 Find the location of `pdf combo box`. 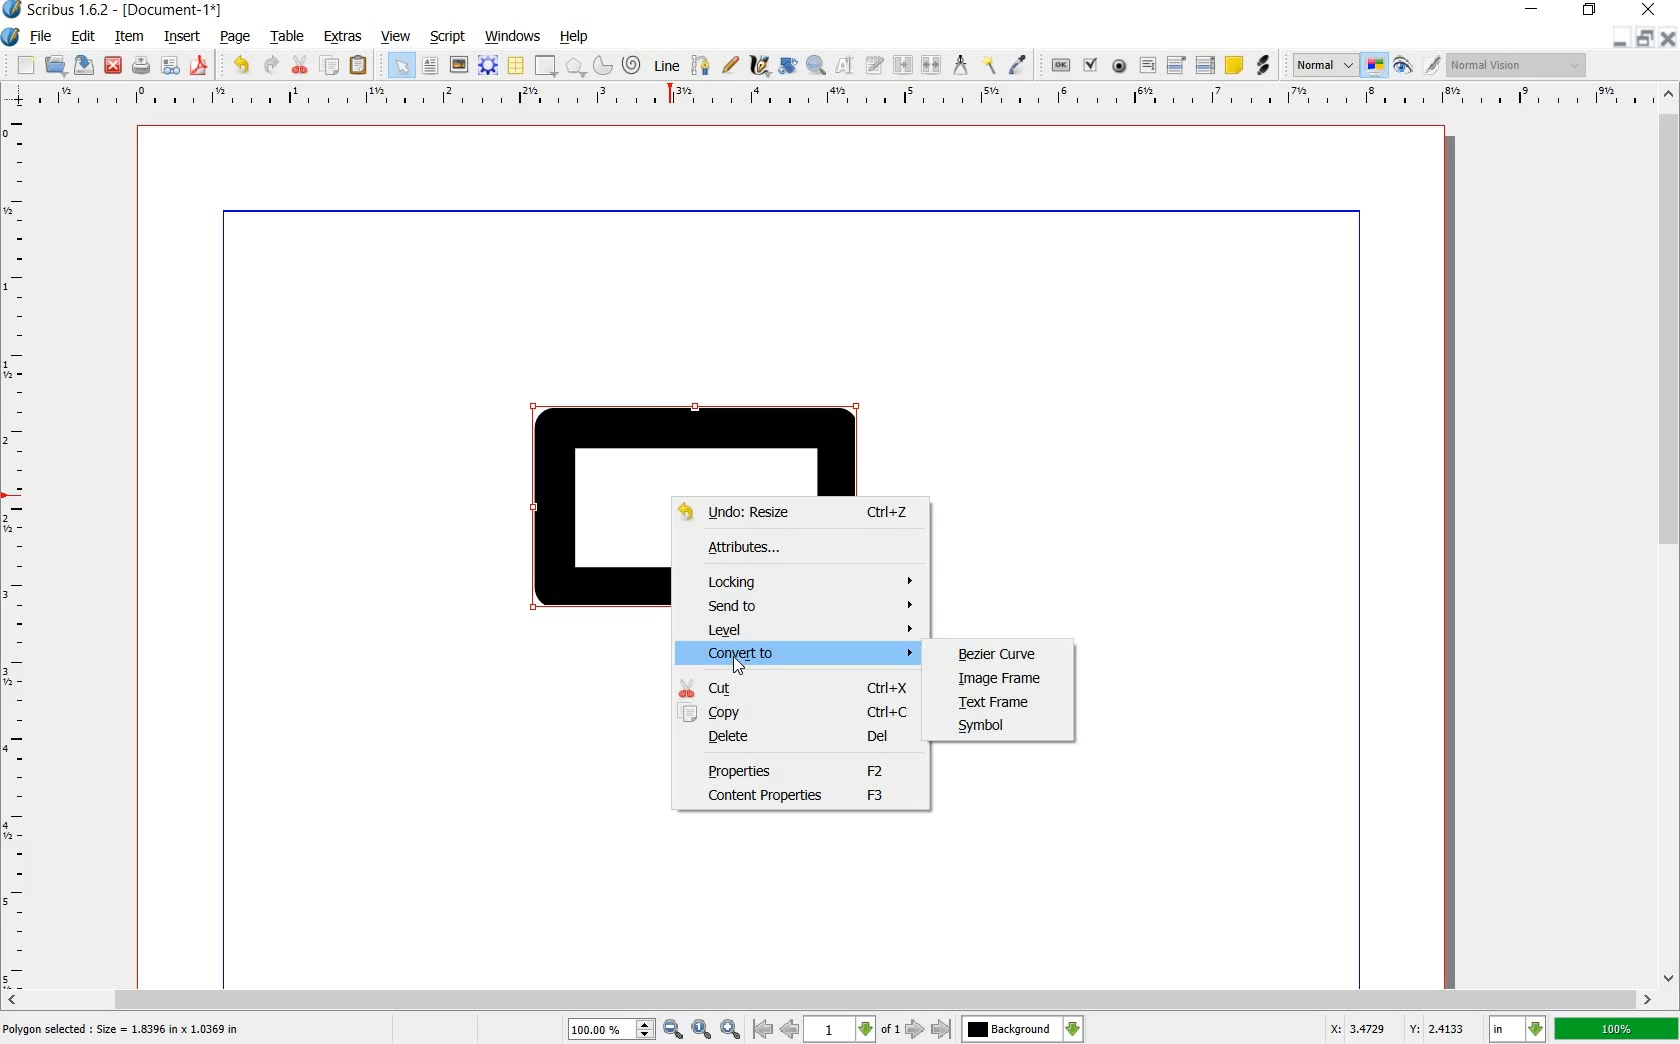

pdf combo box is located at coordinates (1176, 66).